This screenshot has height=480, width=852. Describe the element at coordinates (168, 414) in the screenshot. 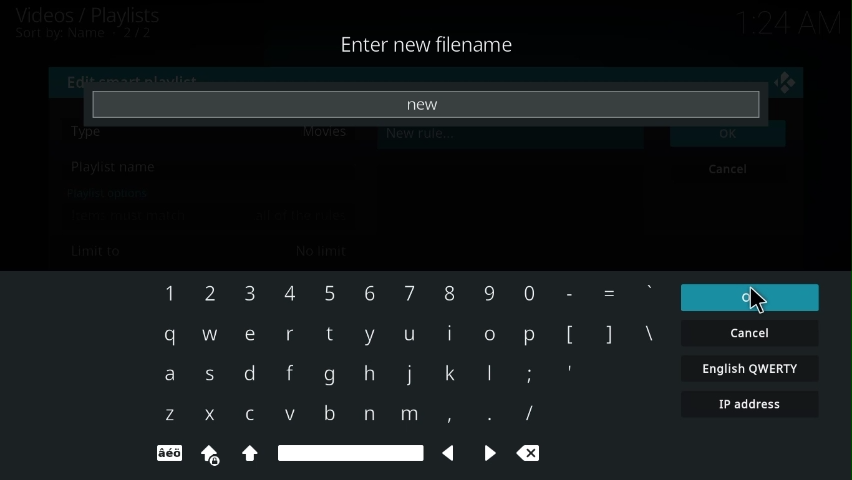

I see `z` at that location.